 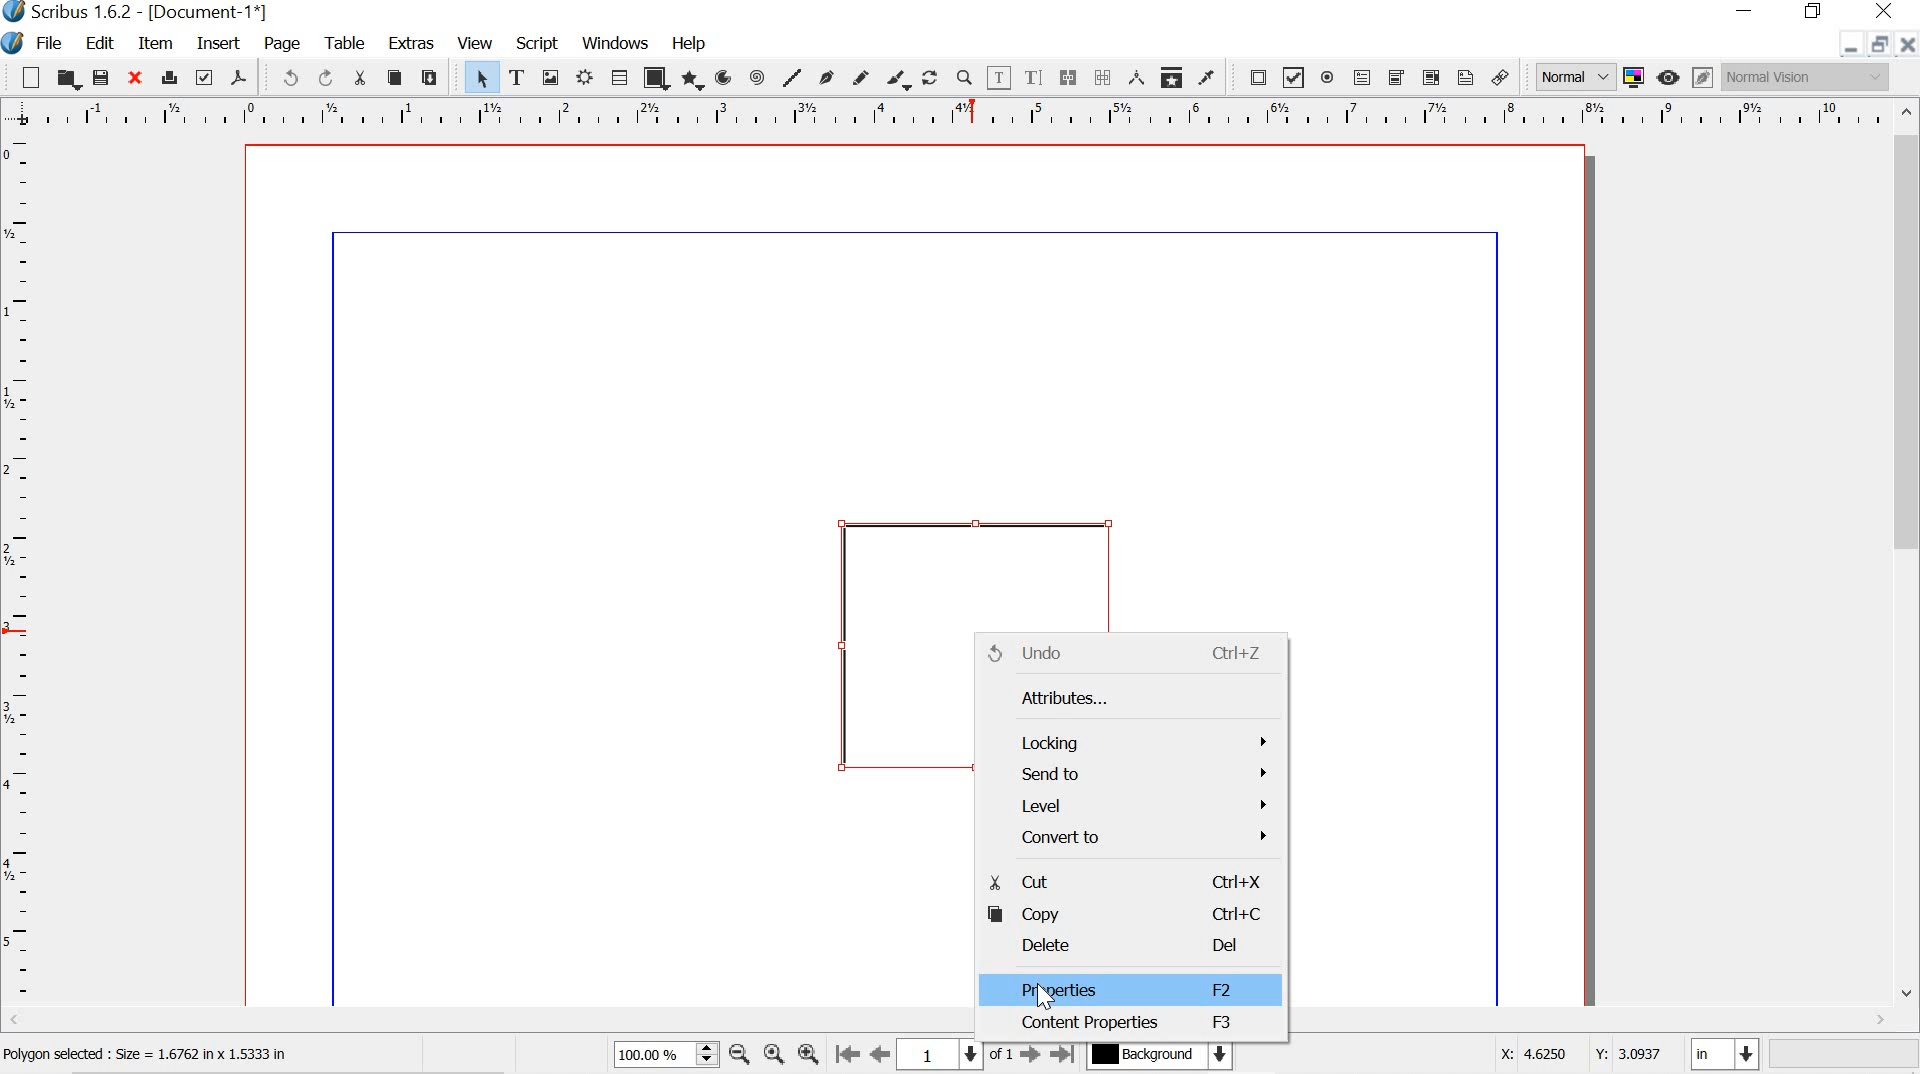 What do you see at coordinates (151, 13) in the screenshot?
I see `Scribus 1.6.2 - [Document-1*]` at bounding box center [151, 13].